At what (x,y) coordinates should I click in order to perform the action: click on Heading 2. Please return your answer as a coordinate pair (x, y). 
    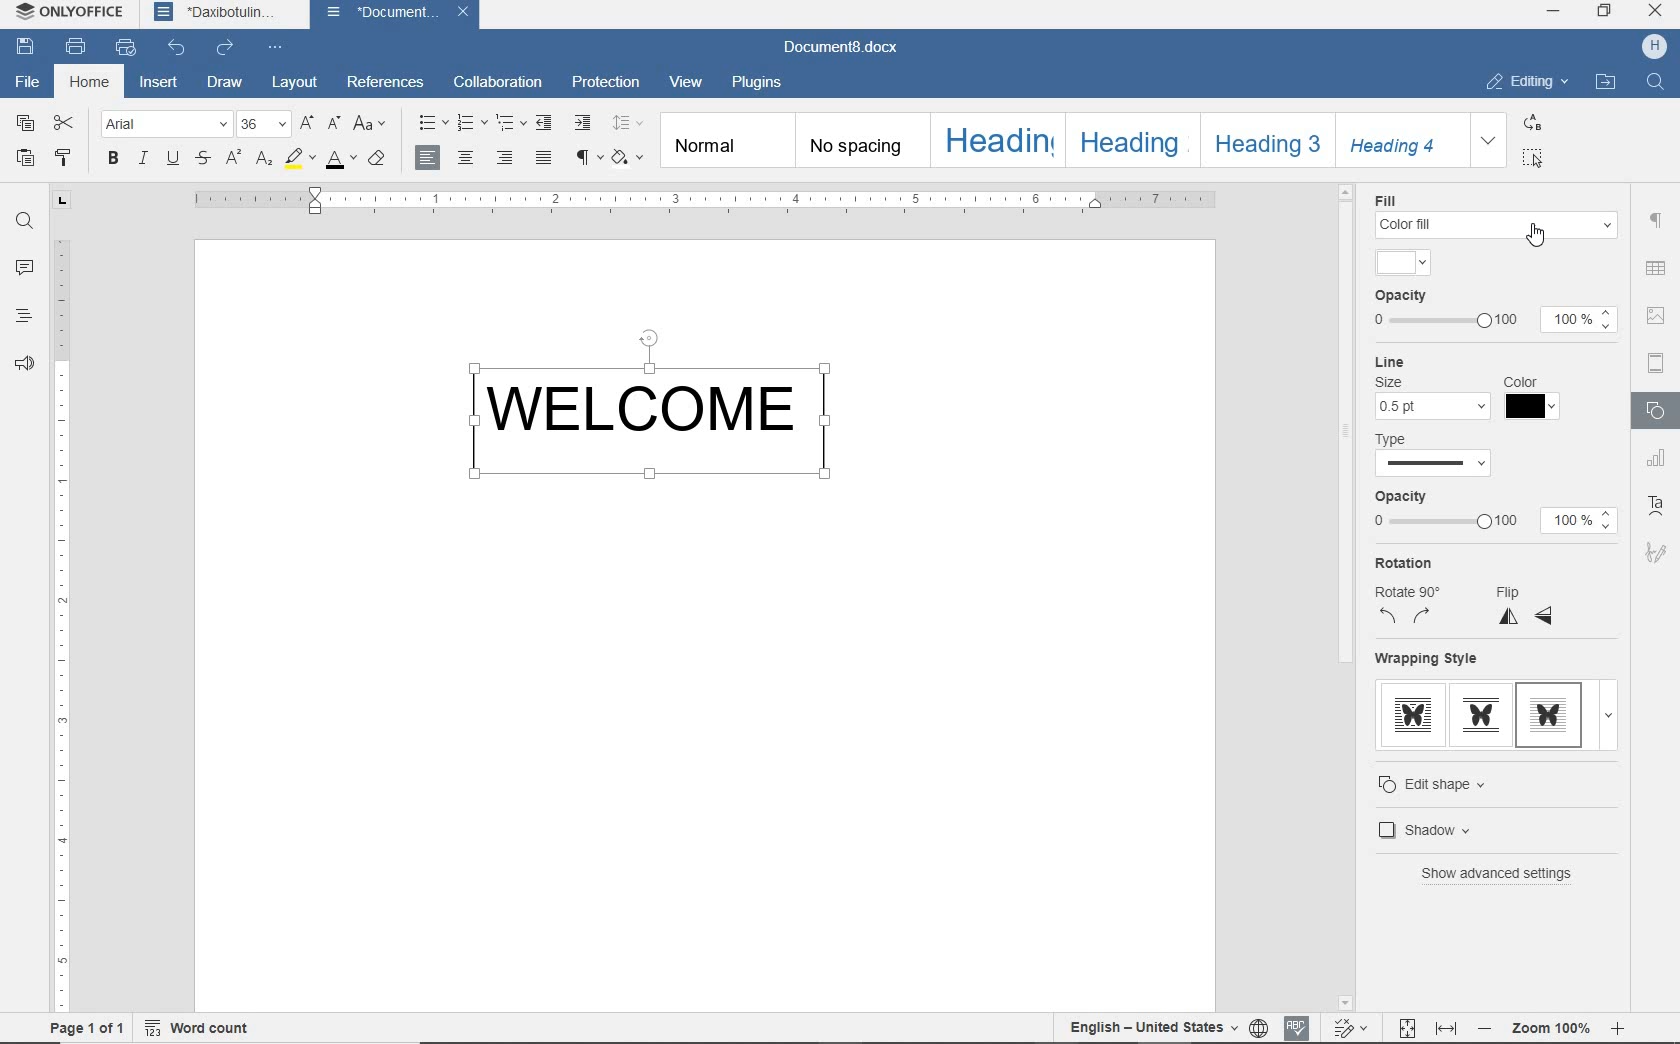
    Looking at the image, I should click on (1133, 139).